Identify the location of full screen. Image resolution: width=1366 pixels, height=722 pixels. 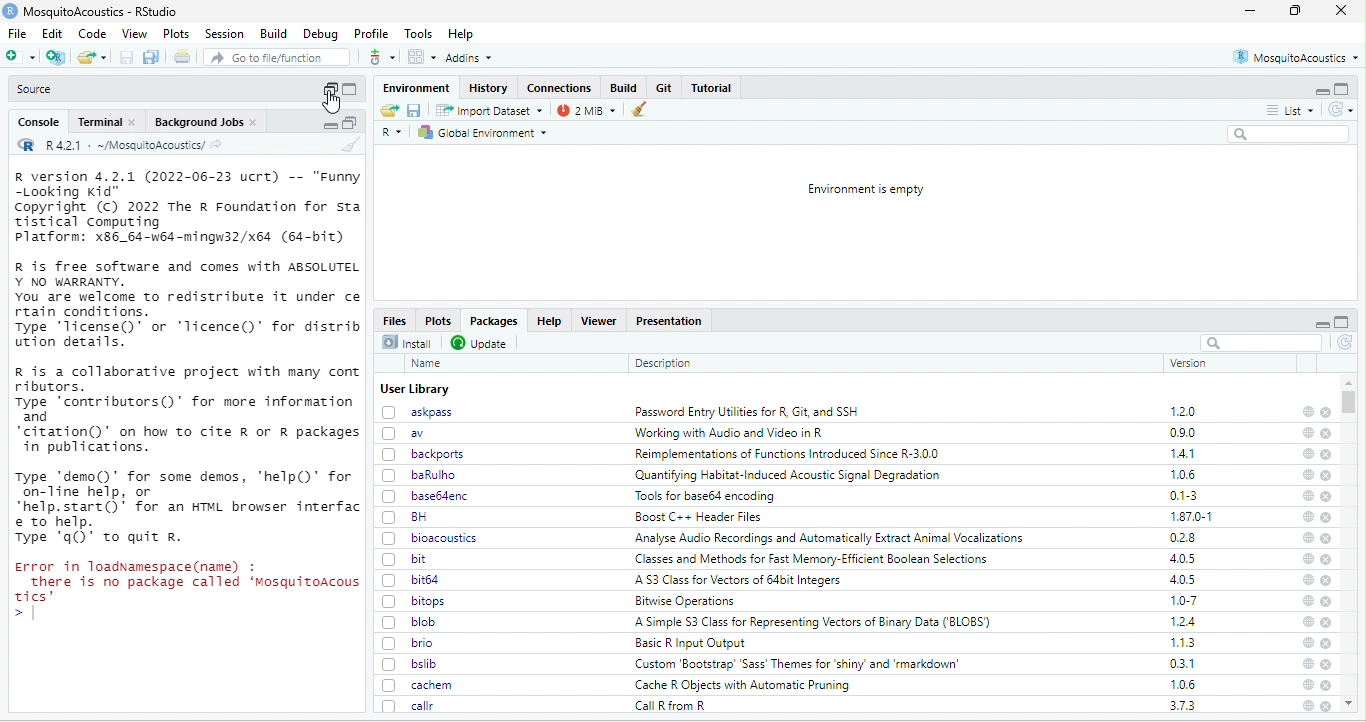
(1342, 322).